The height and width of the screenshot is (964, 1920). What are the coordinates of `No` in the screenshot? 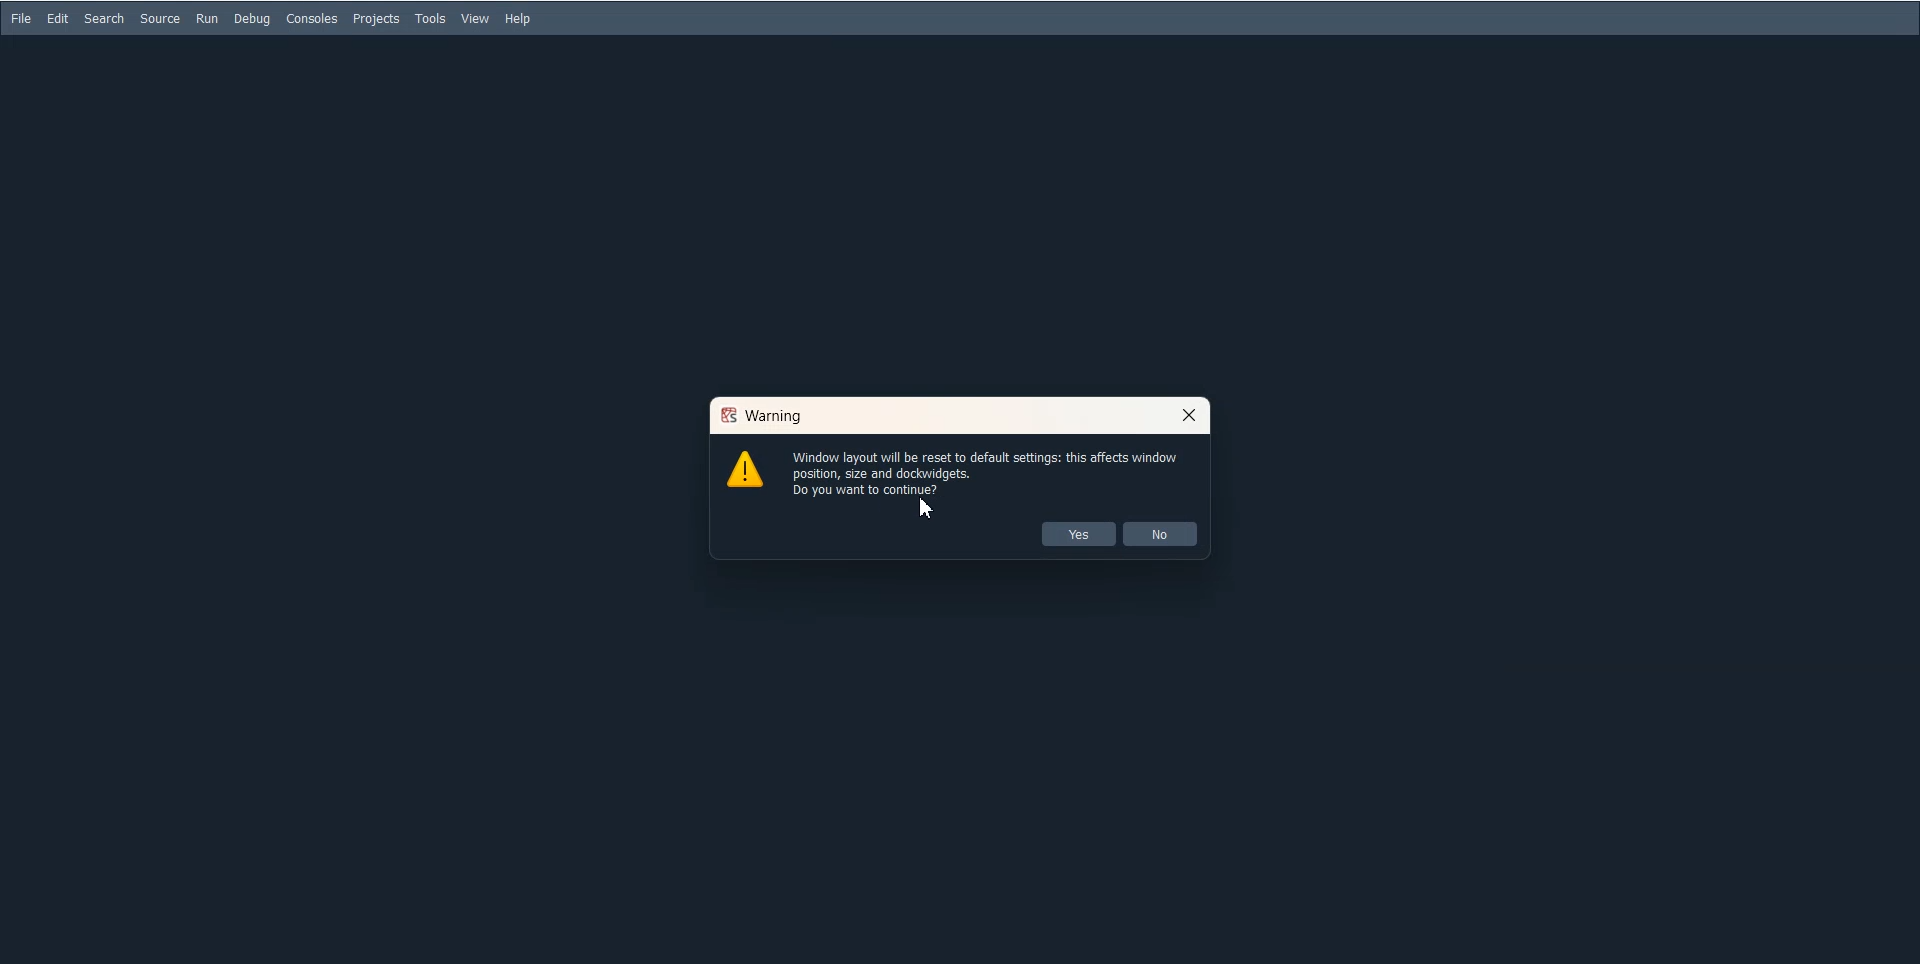 It's located at (1160, 534).